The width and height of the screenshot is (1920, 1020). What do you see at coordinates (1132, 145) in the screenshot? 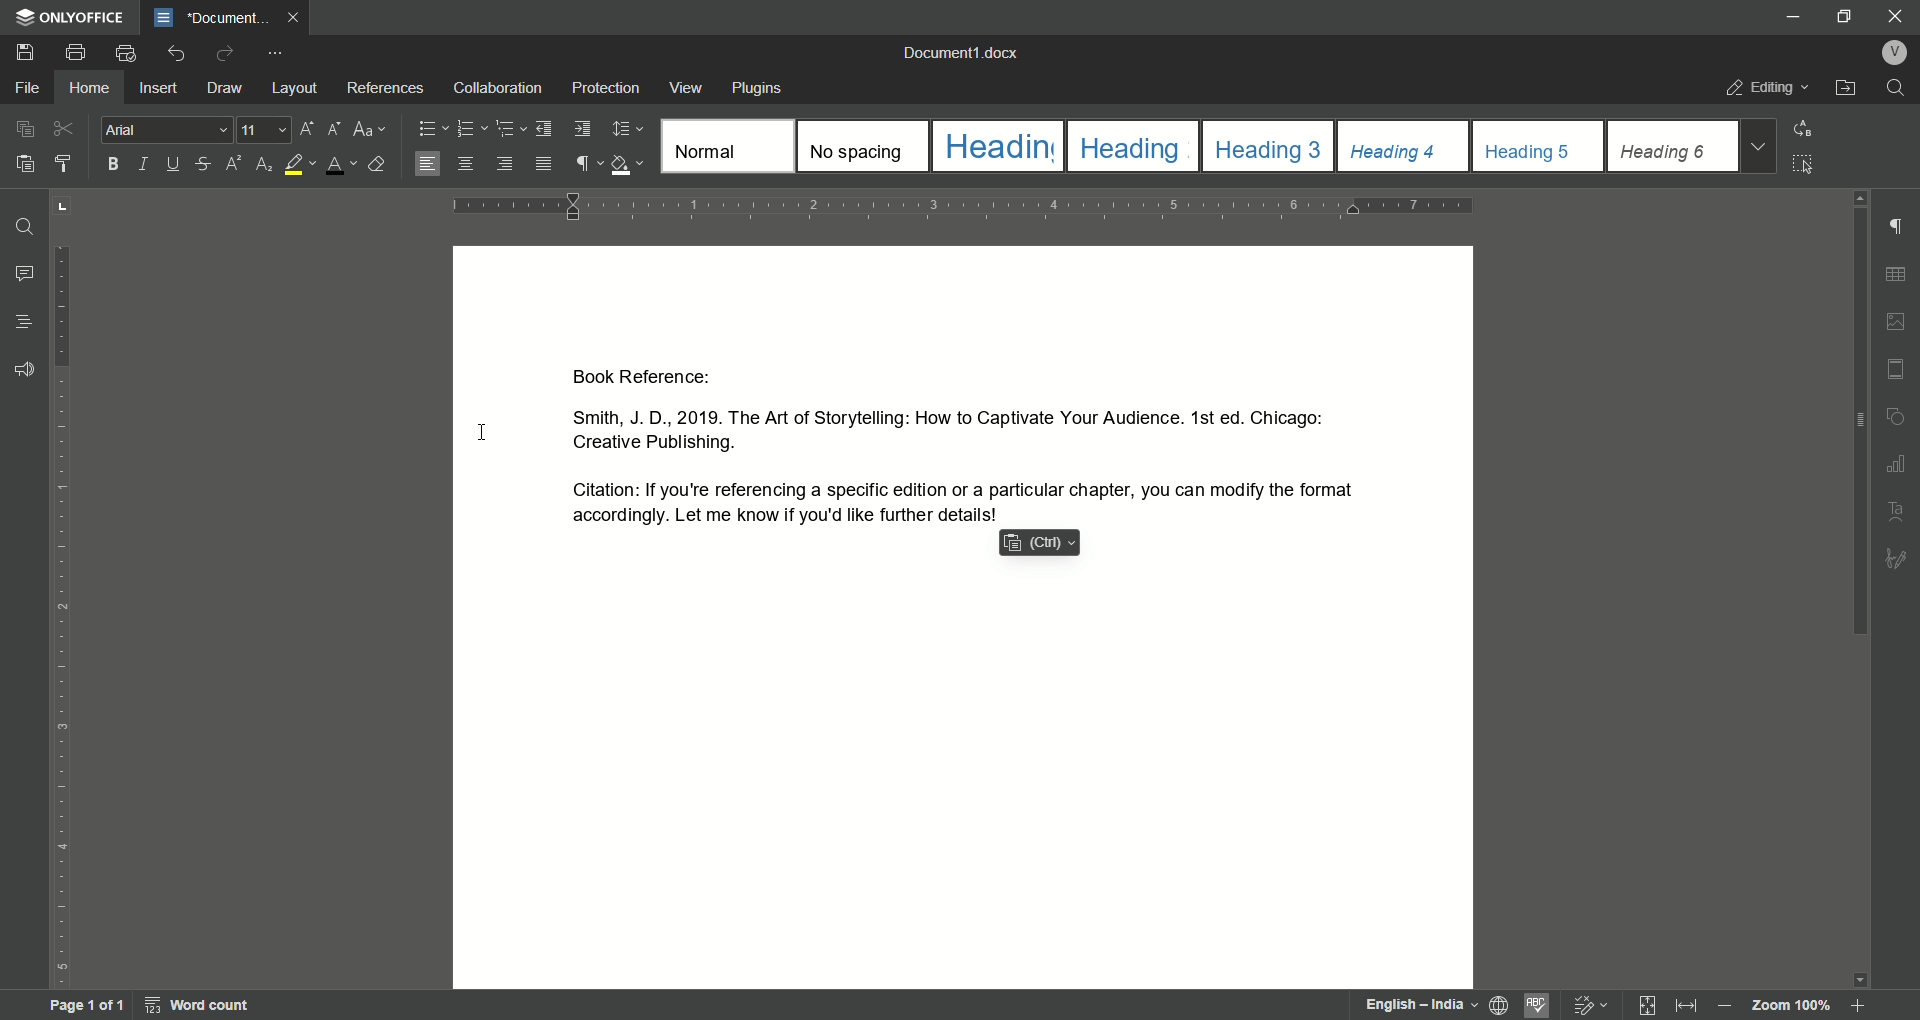
I see `headings` at bounding box center [1132, 145].